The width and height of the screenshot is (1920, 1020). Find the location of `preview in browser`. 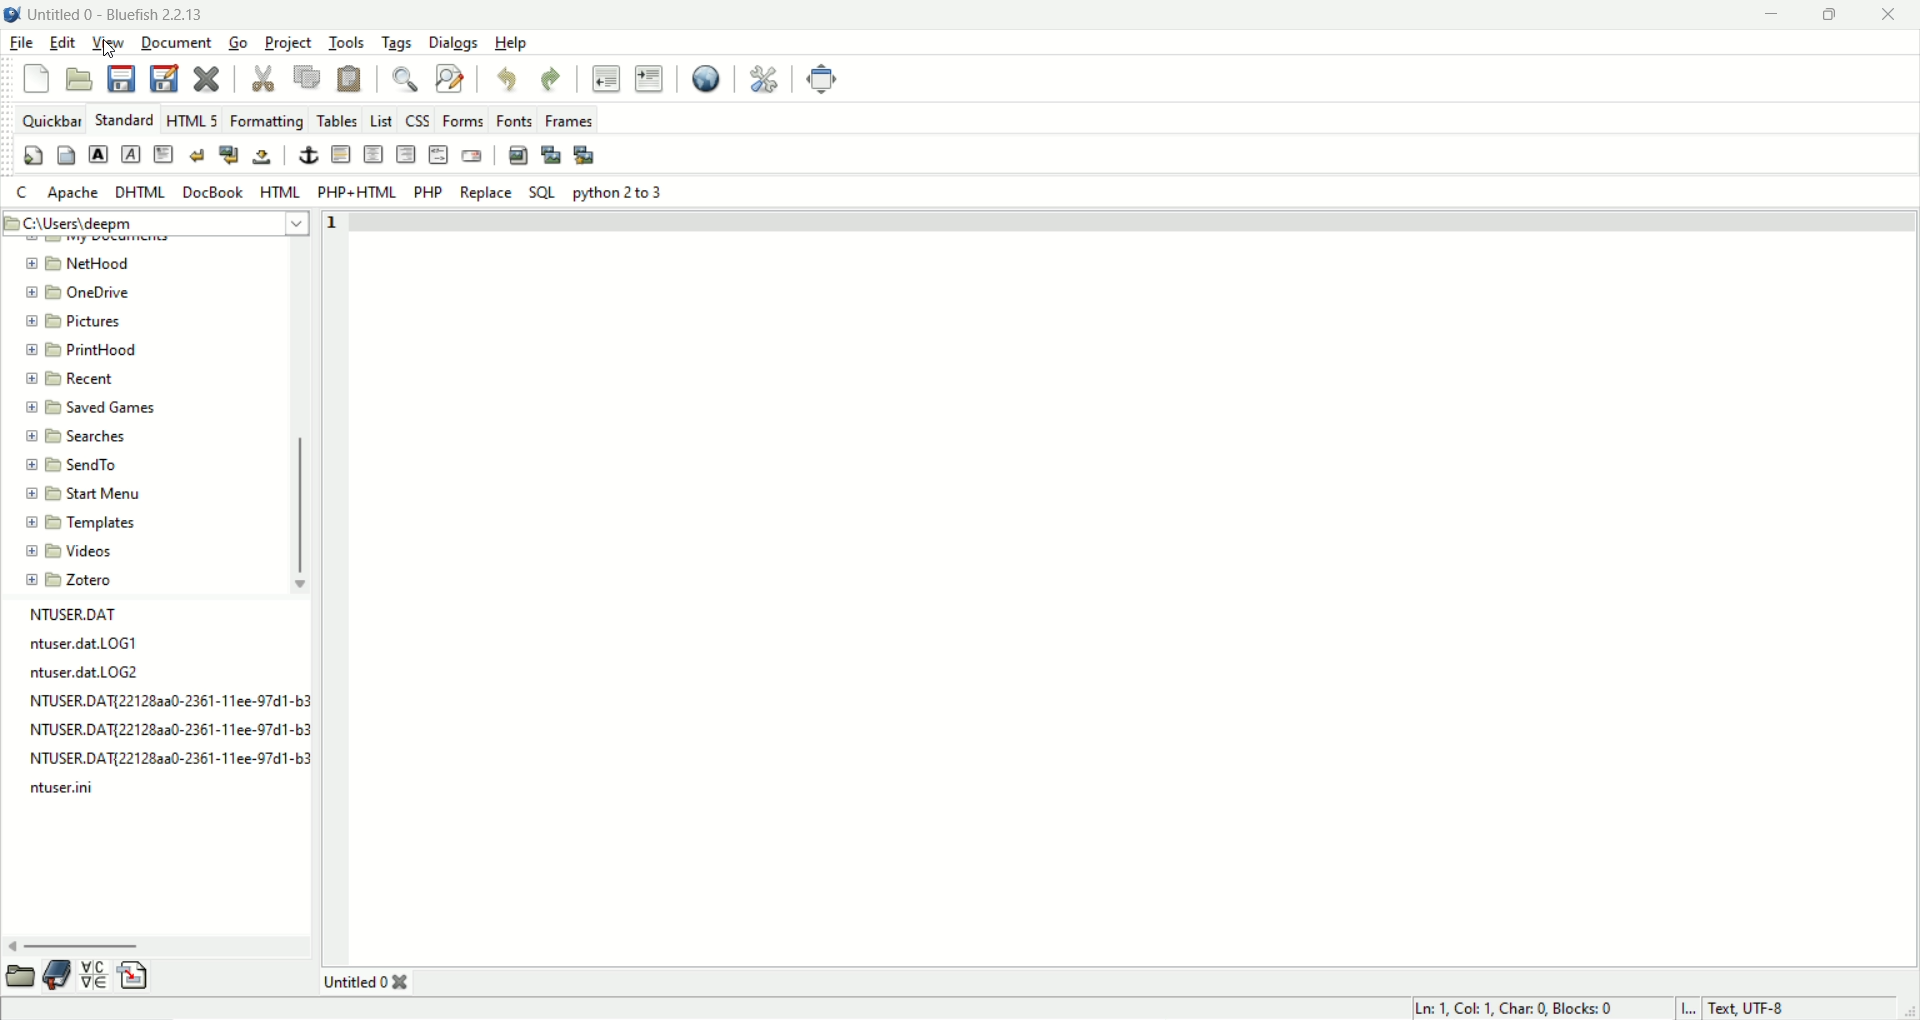

preview in browser is located at coordinates (707, 80).